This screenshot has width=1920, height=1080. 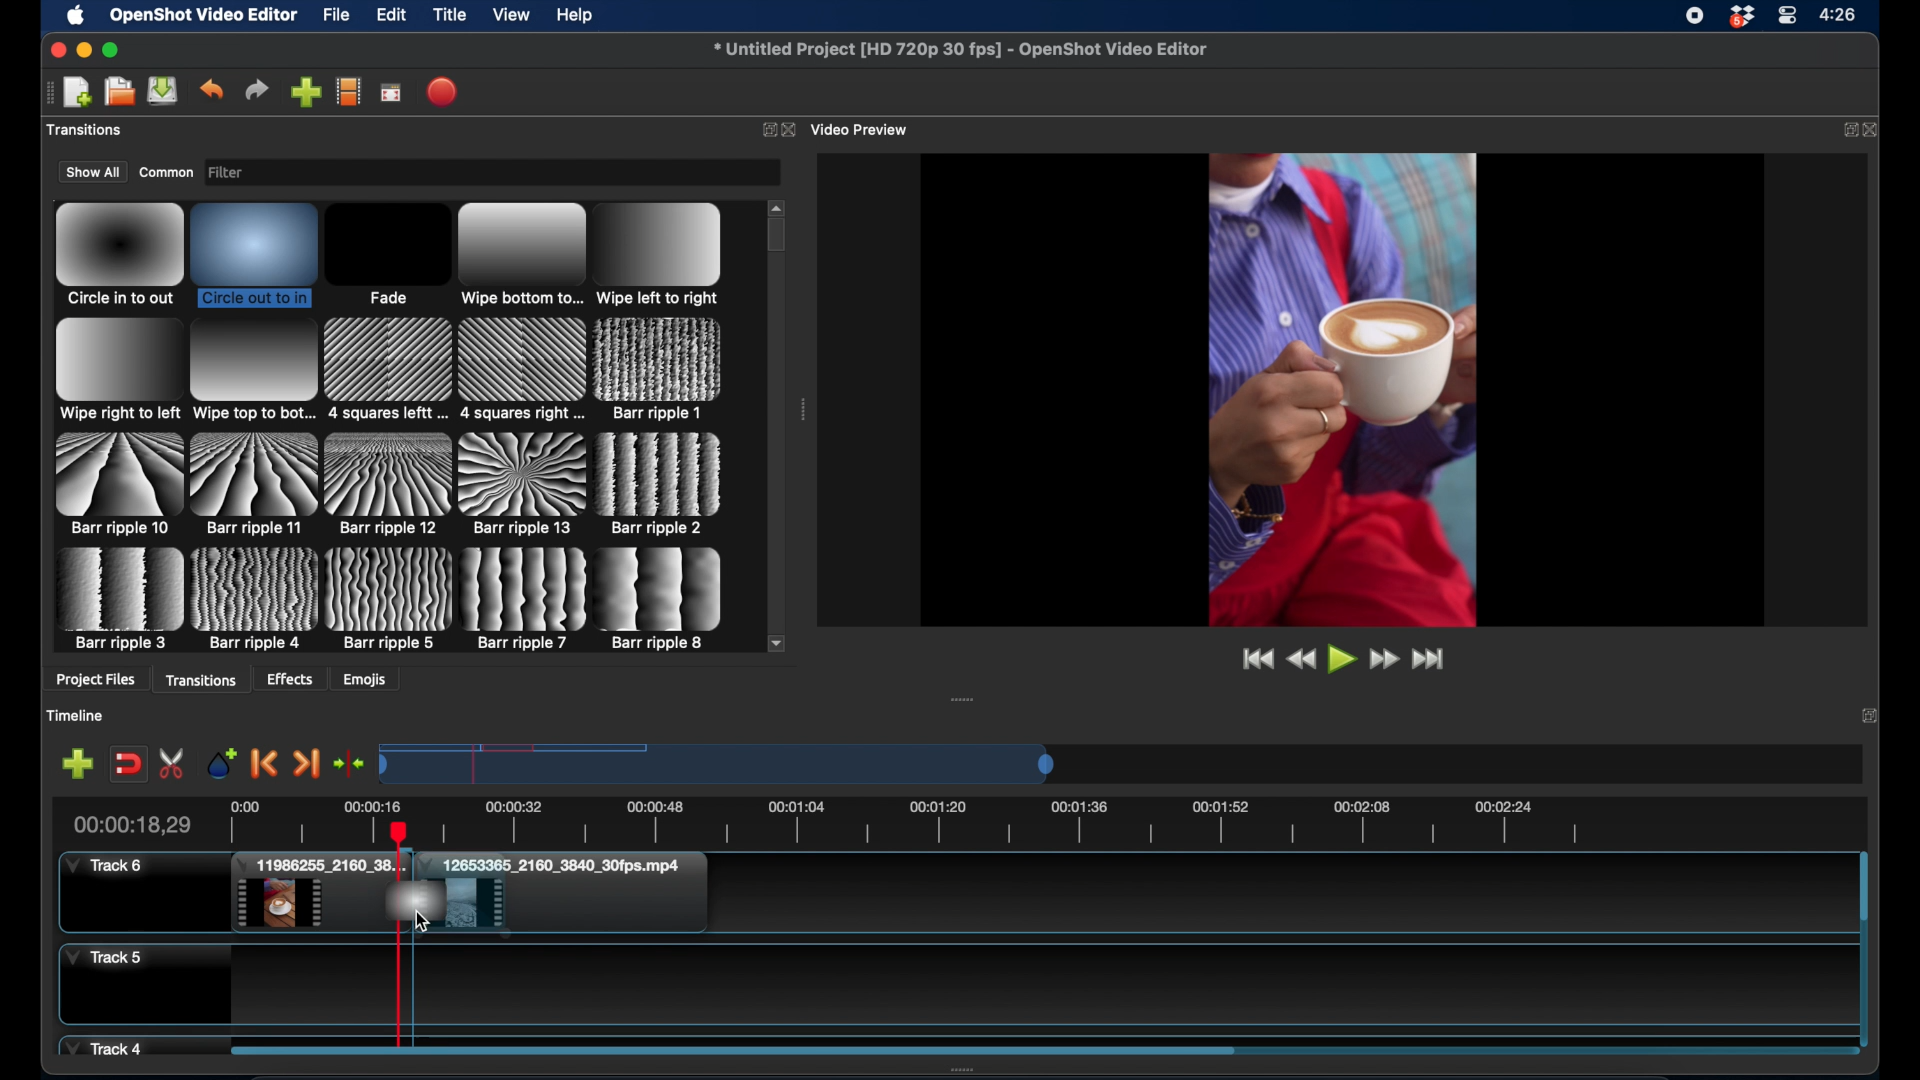 What do you see at coordinates (252, 371) in the screenshot?
I see `transition` at bounding box center [252, 371].